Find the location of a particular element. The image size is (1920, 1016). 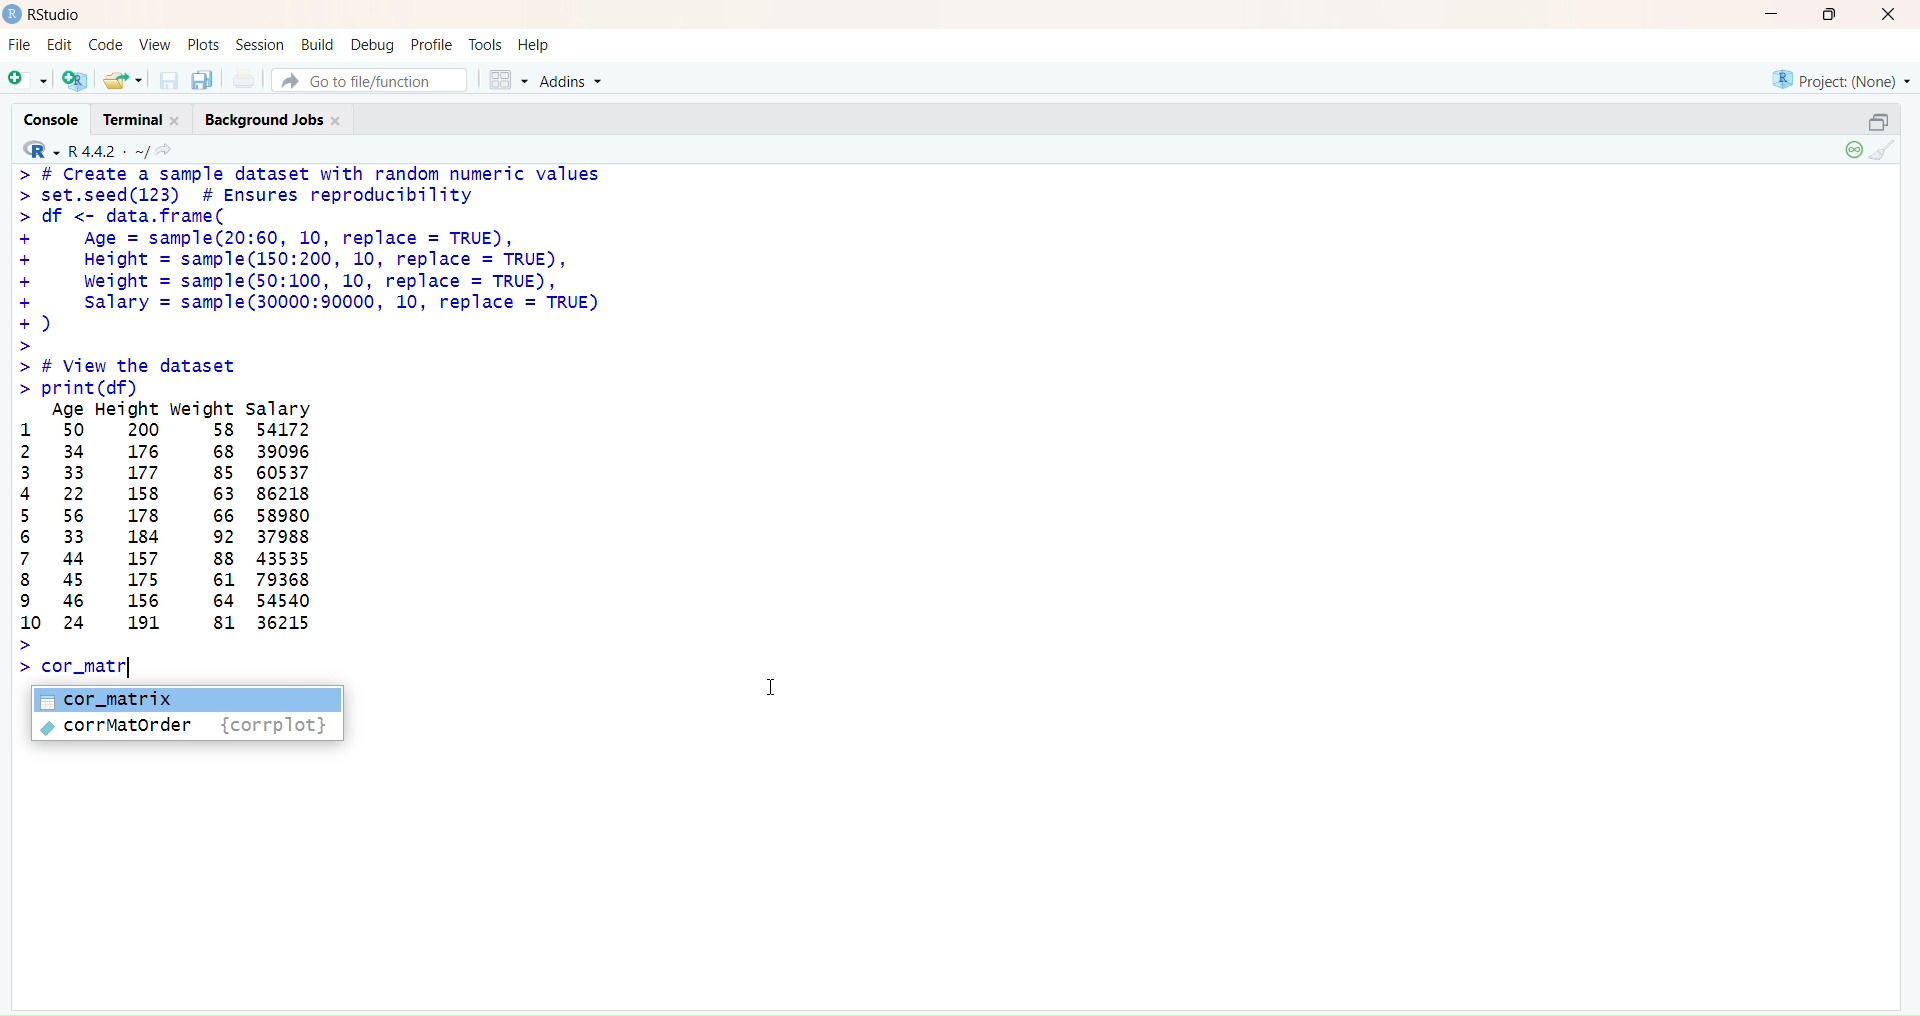

Close is located at coordinates (1886, 17).